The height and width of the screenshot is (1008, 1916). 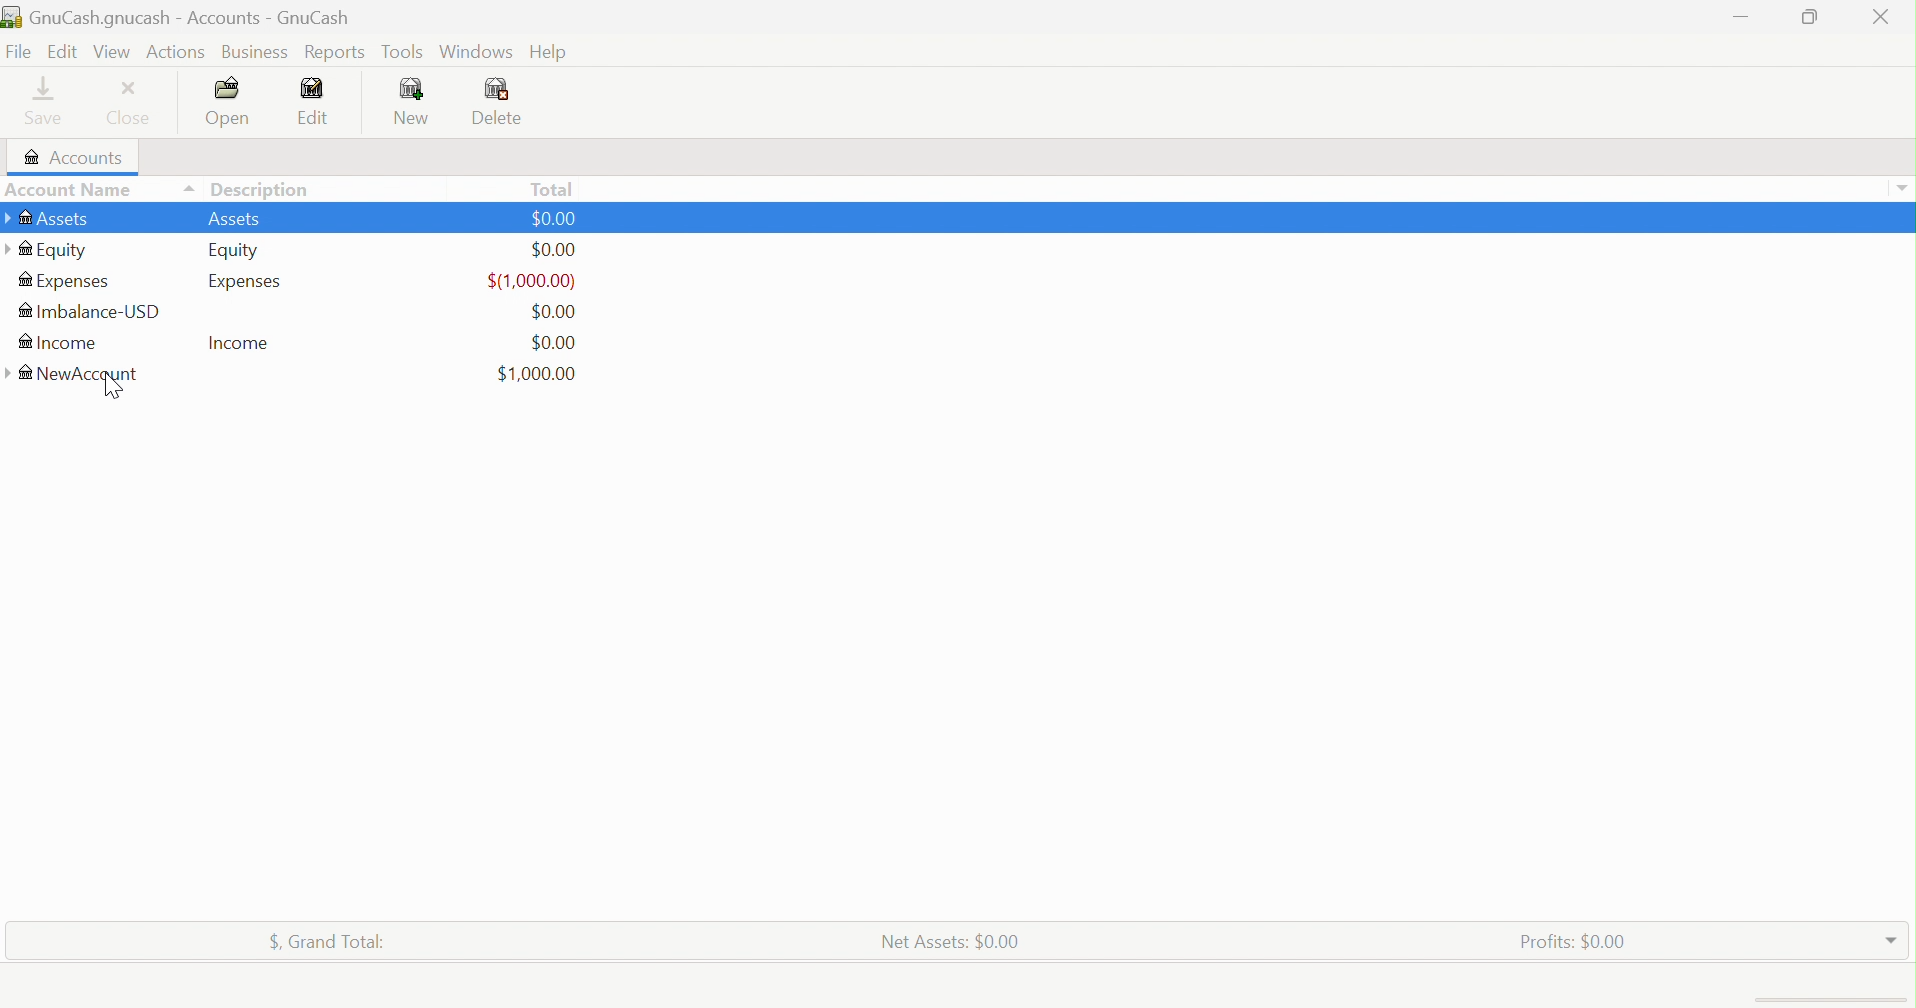 What do you see at coordinates (231, 105) in the screenshot?
I see `Open` at bounding box center [231, 105].